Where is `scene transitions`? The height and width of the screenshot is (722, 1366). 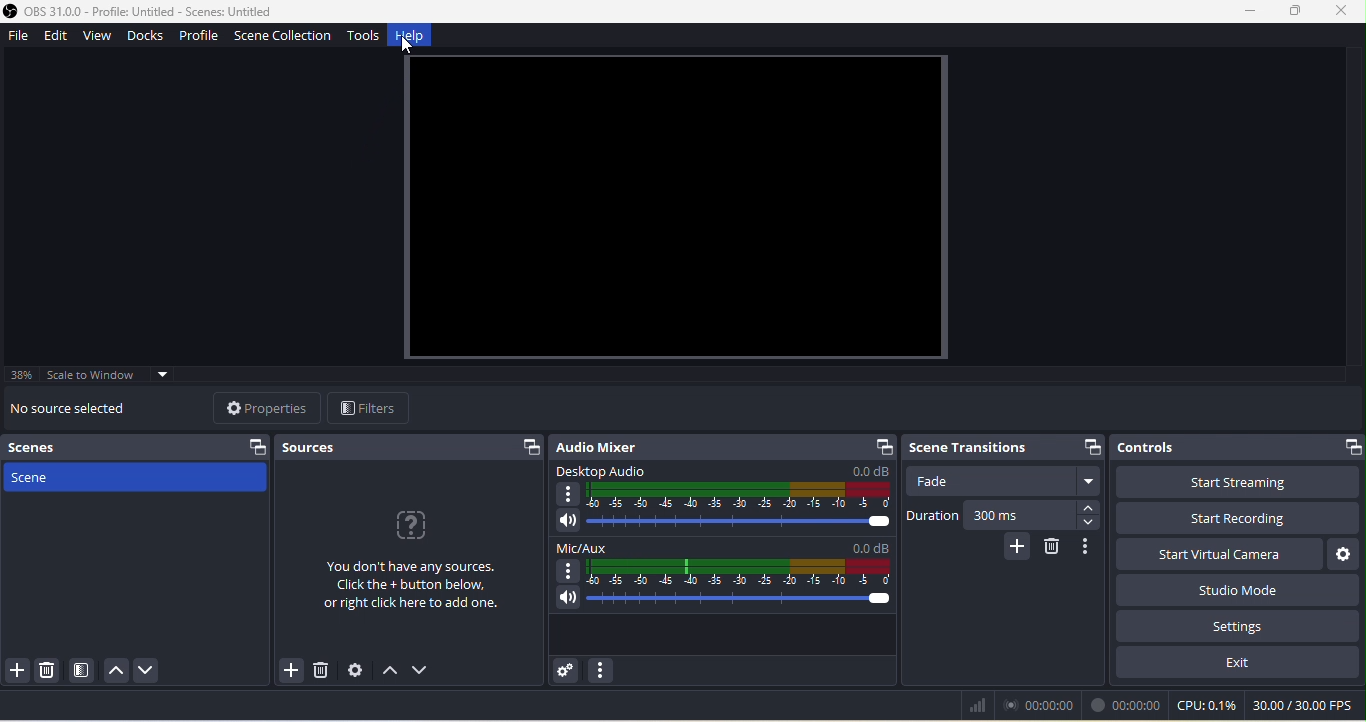
scene transitions is located at coordinates (1001, 448).